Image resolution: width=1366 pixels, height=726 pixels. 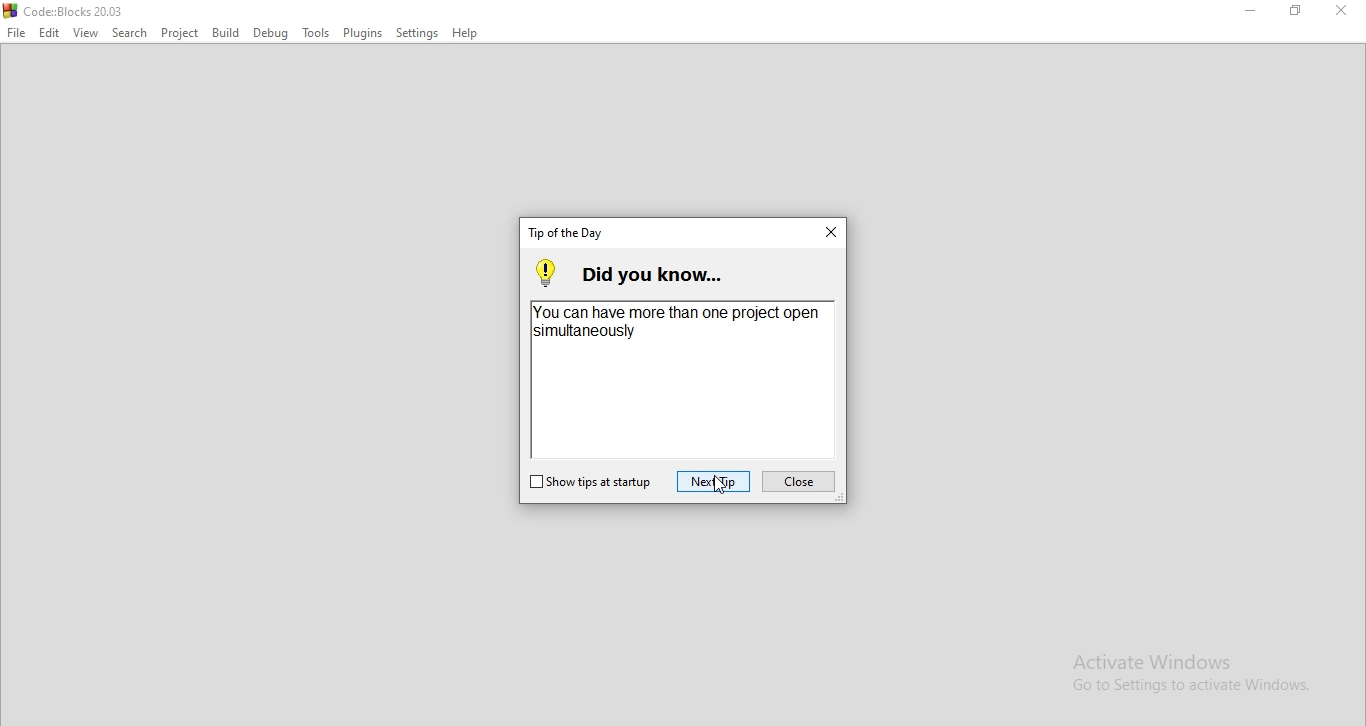 I want to click on close, so click(x=799, y=481).